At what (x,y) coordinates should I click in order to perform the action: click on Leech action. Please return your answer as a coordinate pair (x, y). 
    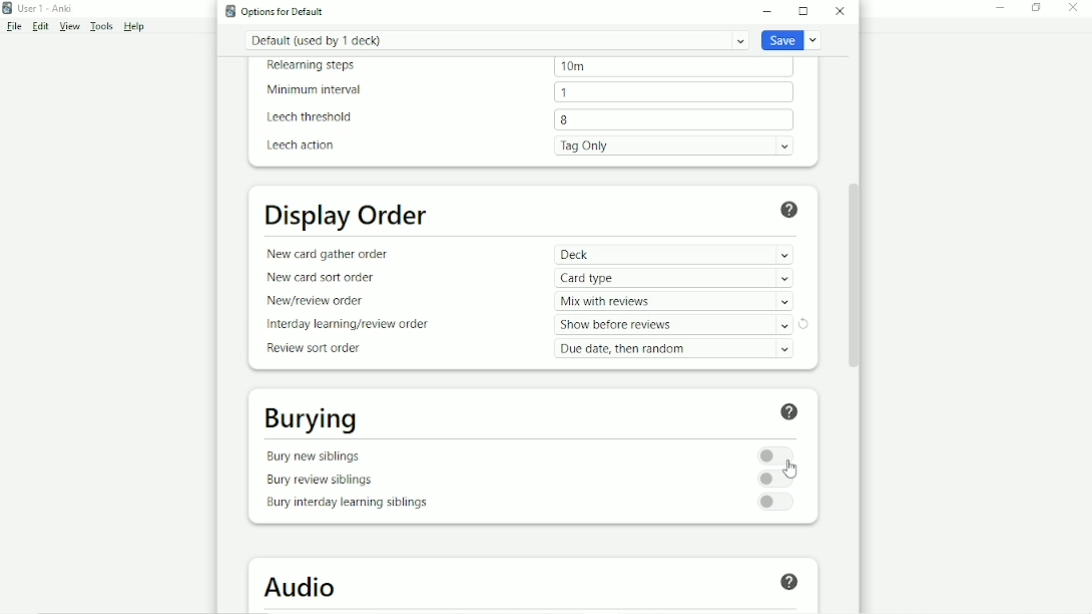
    Looking at the image, I should click on (301, 145).